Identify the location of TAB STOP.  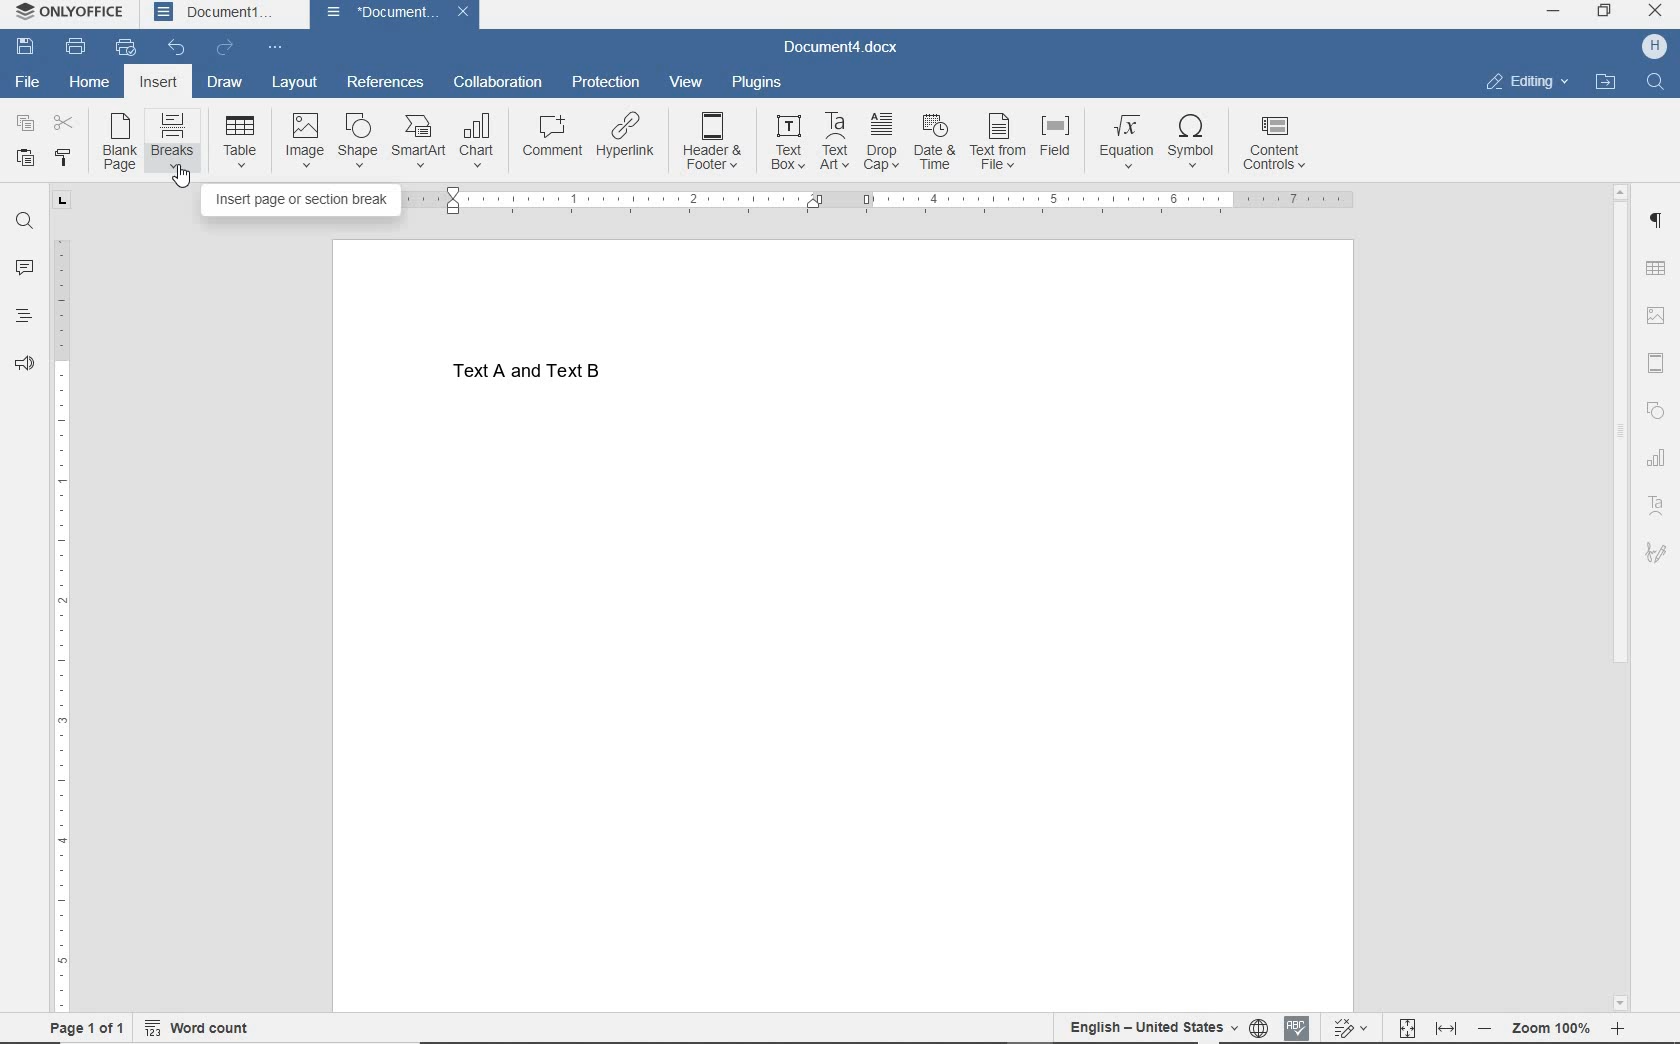
(61, 201).